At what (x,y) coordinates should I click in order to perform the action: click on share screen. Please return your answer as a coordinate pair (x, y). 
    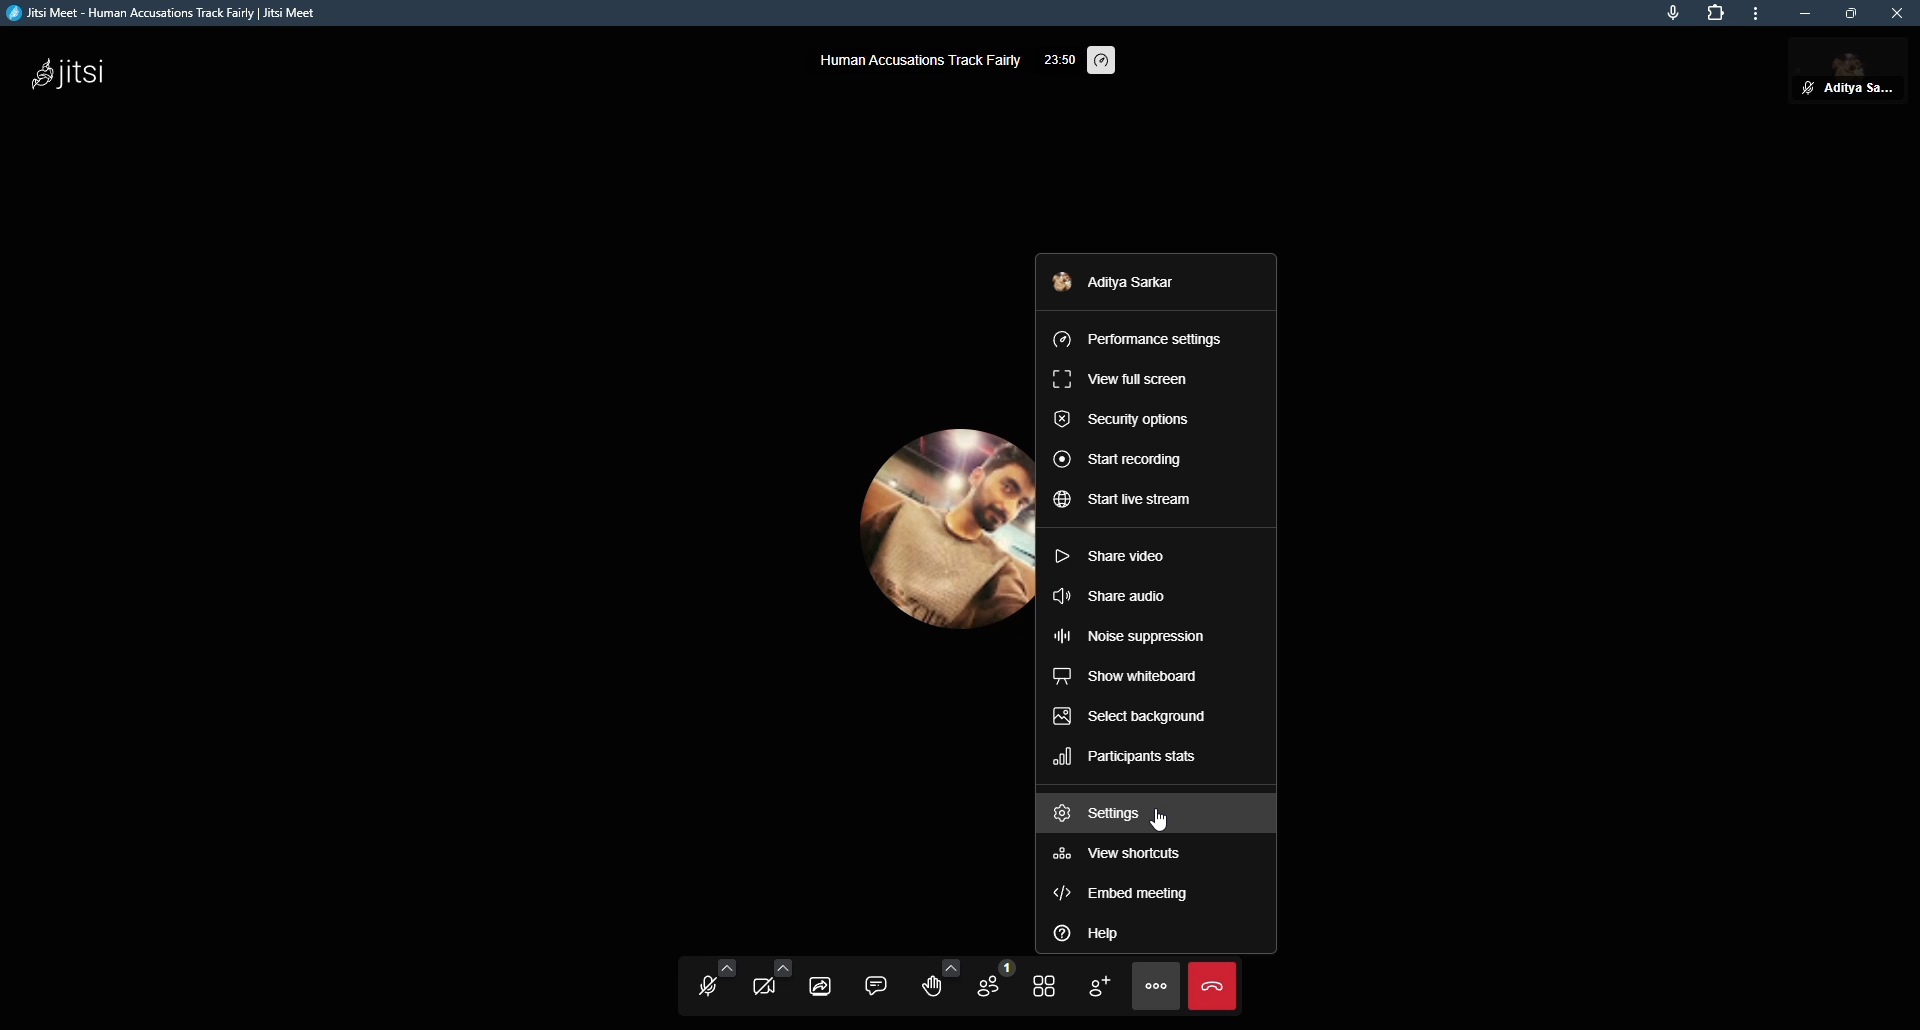
    Looking at the image, I should click on (823, 983).